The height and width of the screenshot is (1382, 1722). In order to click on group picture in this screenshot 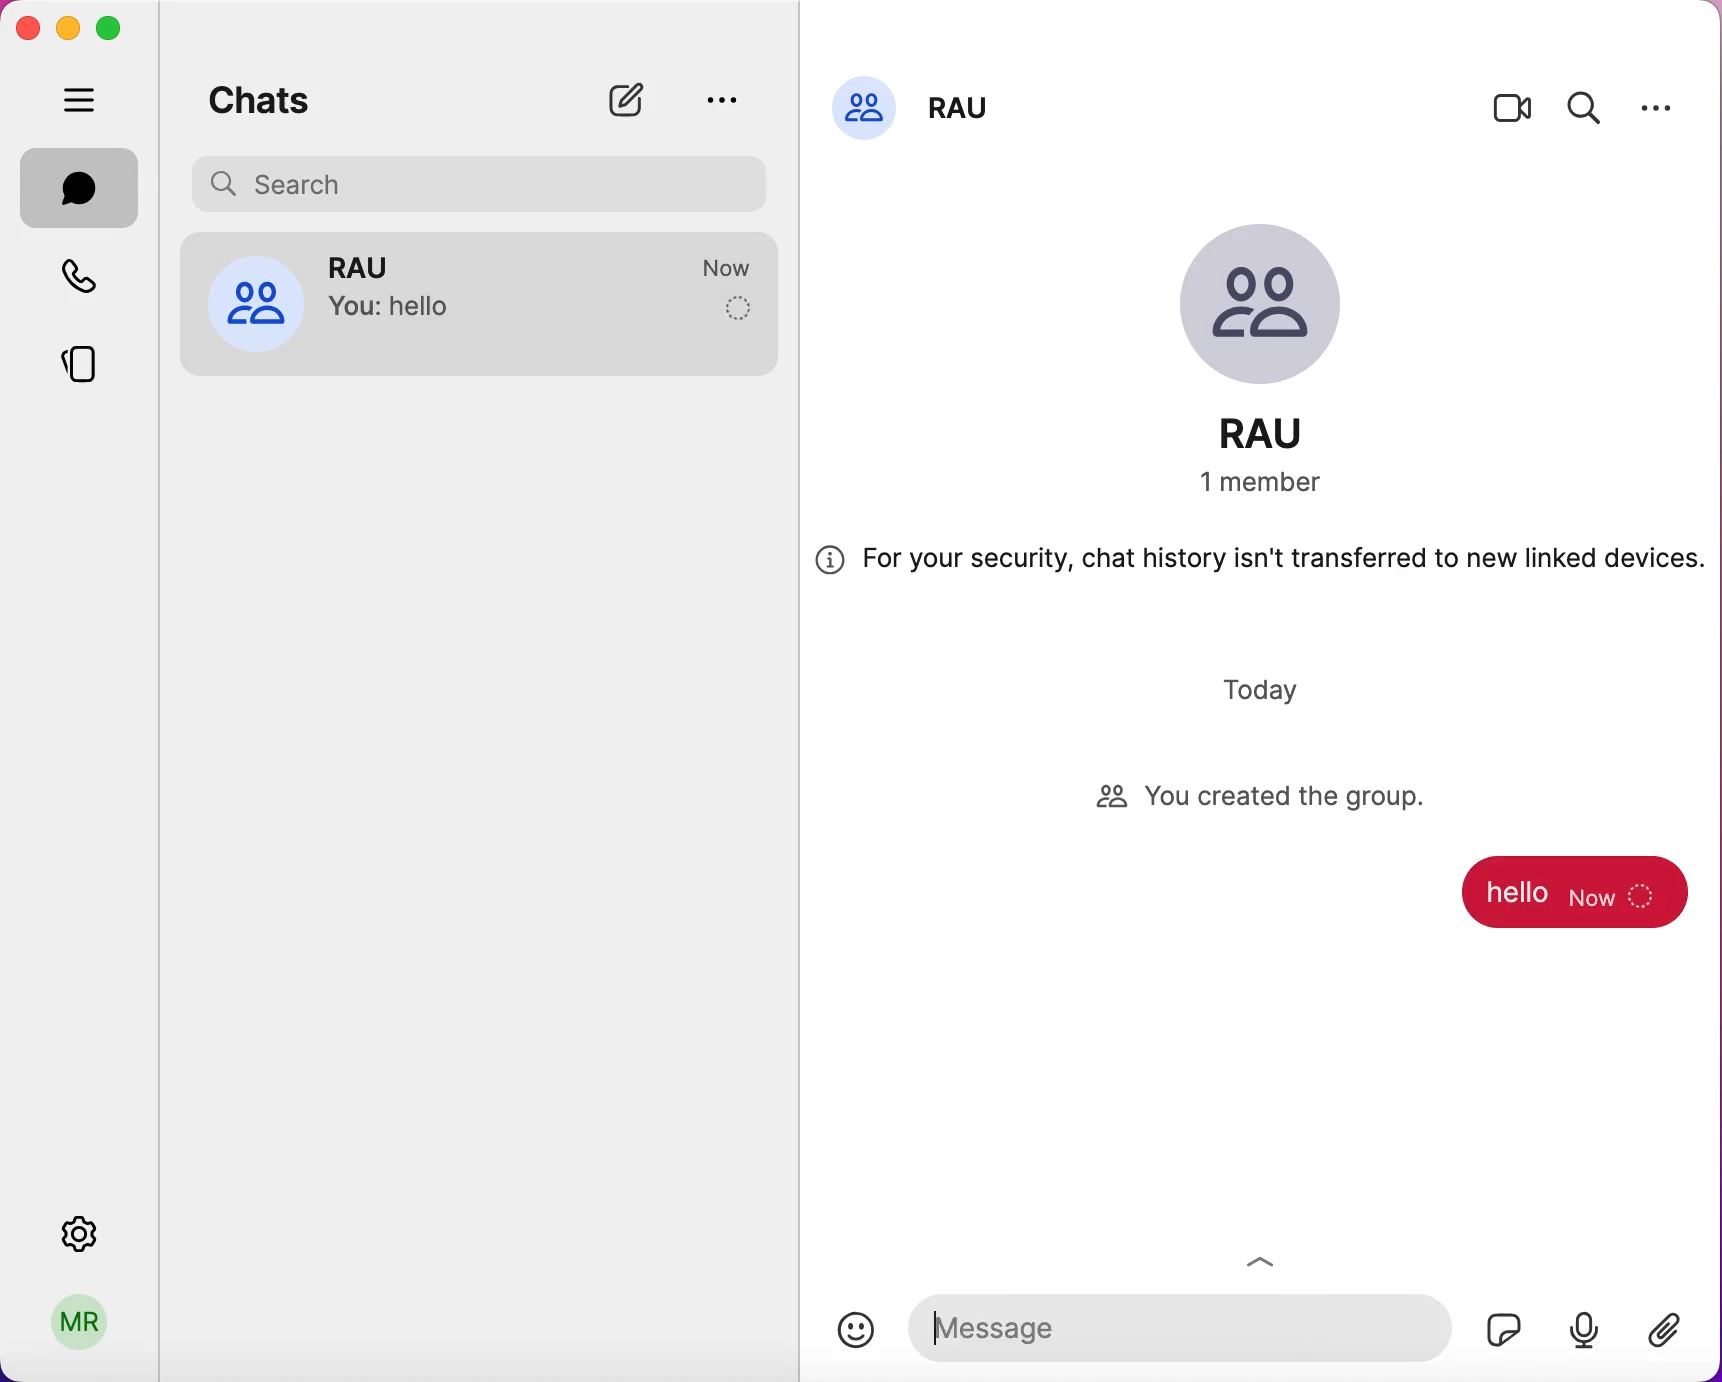, I will do `click(1278, 309)`.